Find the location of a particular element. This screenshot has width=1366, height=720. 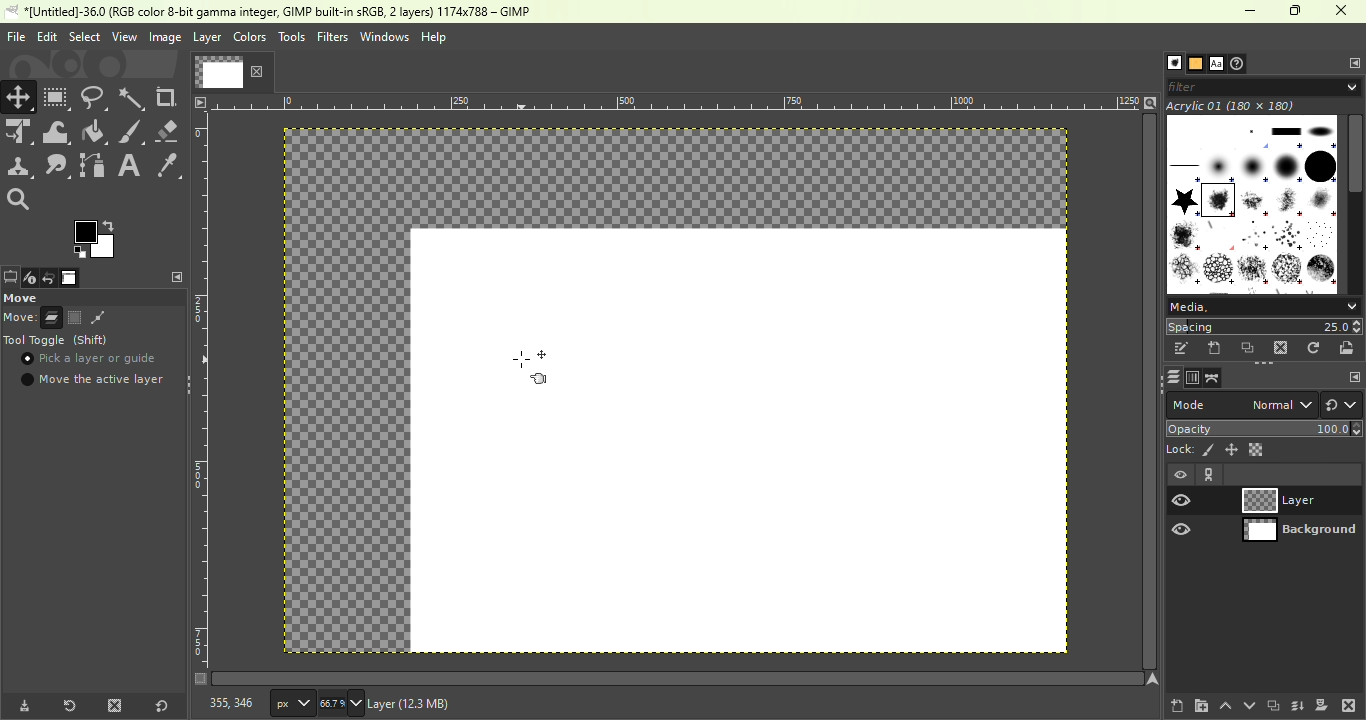

Free select is located at coordinates (92, 297).